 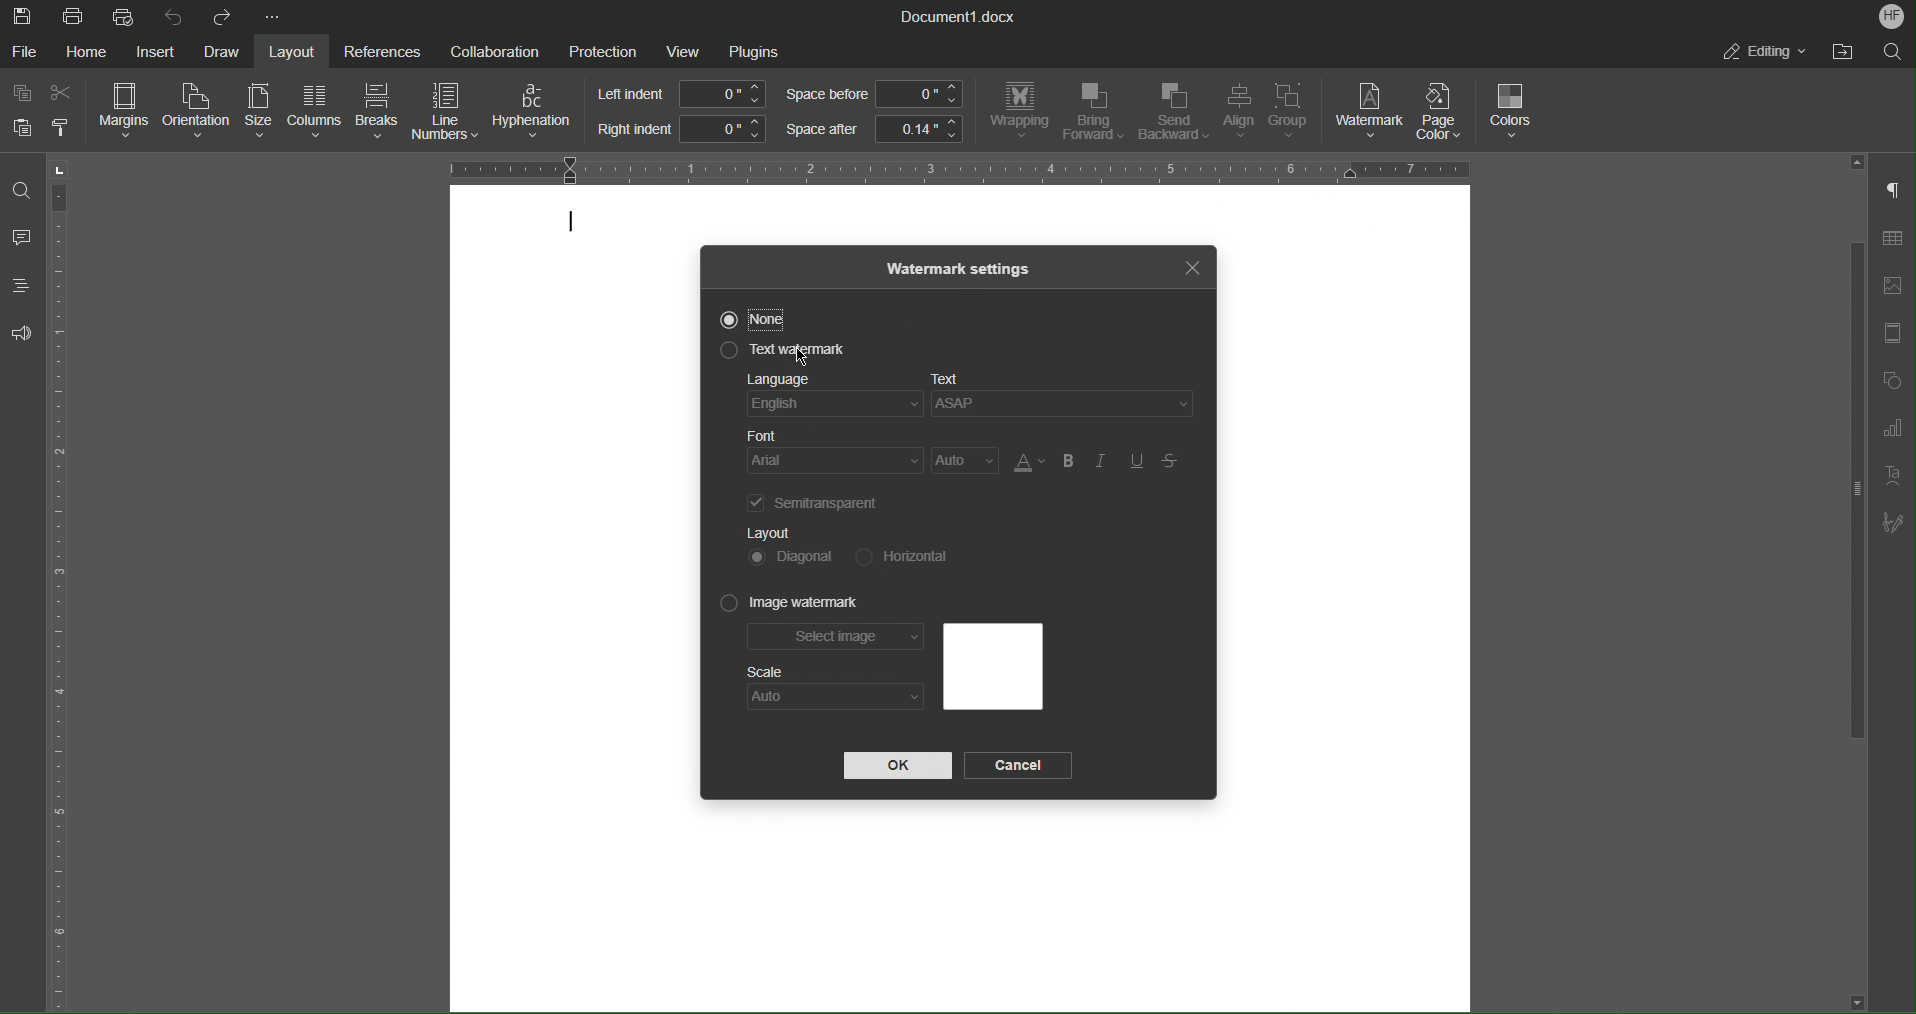 I want to click on Image Watermark, so click(x=791, y=604).